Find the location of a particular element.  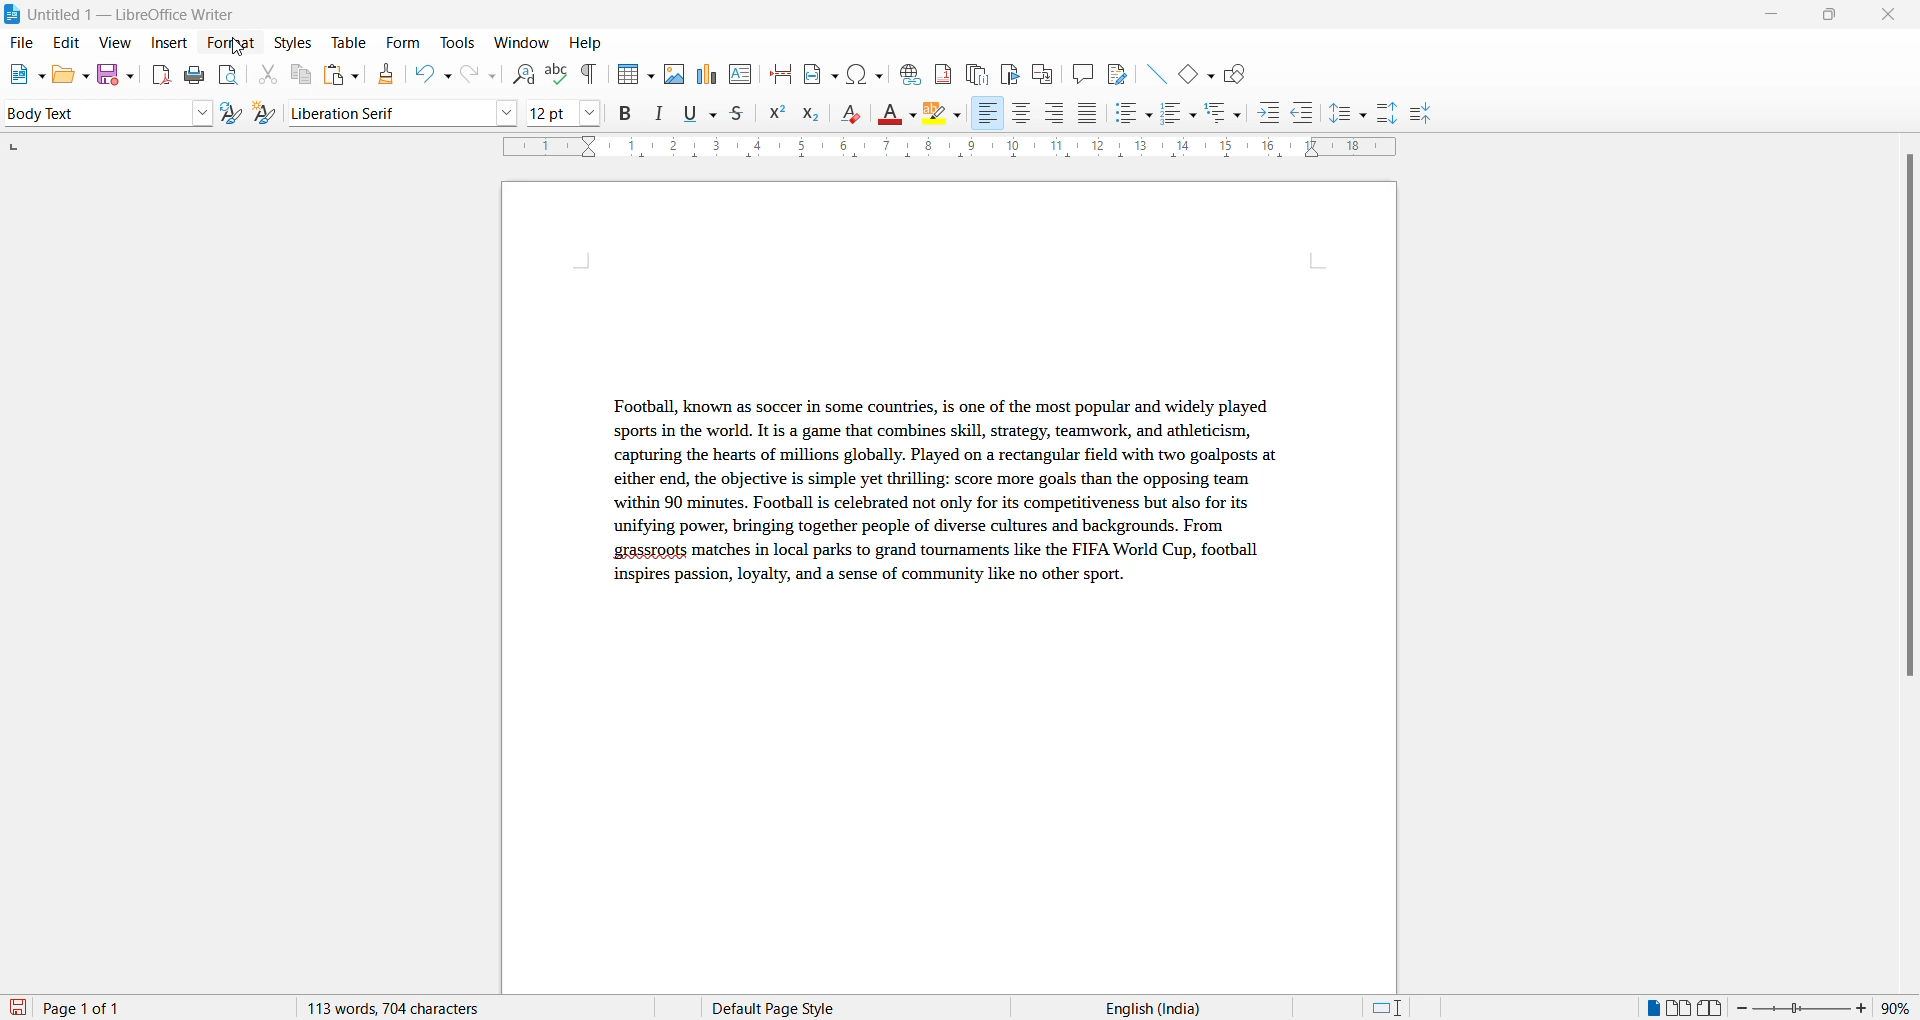

text align right is located at coordinates (987, 114).